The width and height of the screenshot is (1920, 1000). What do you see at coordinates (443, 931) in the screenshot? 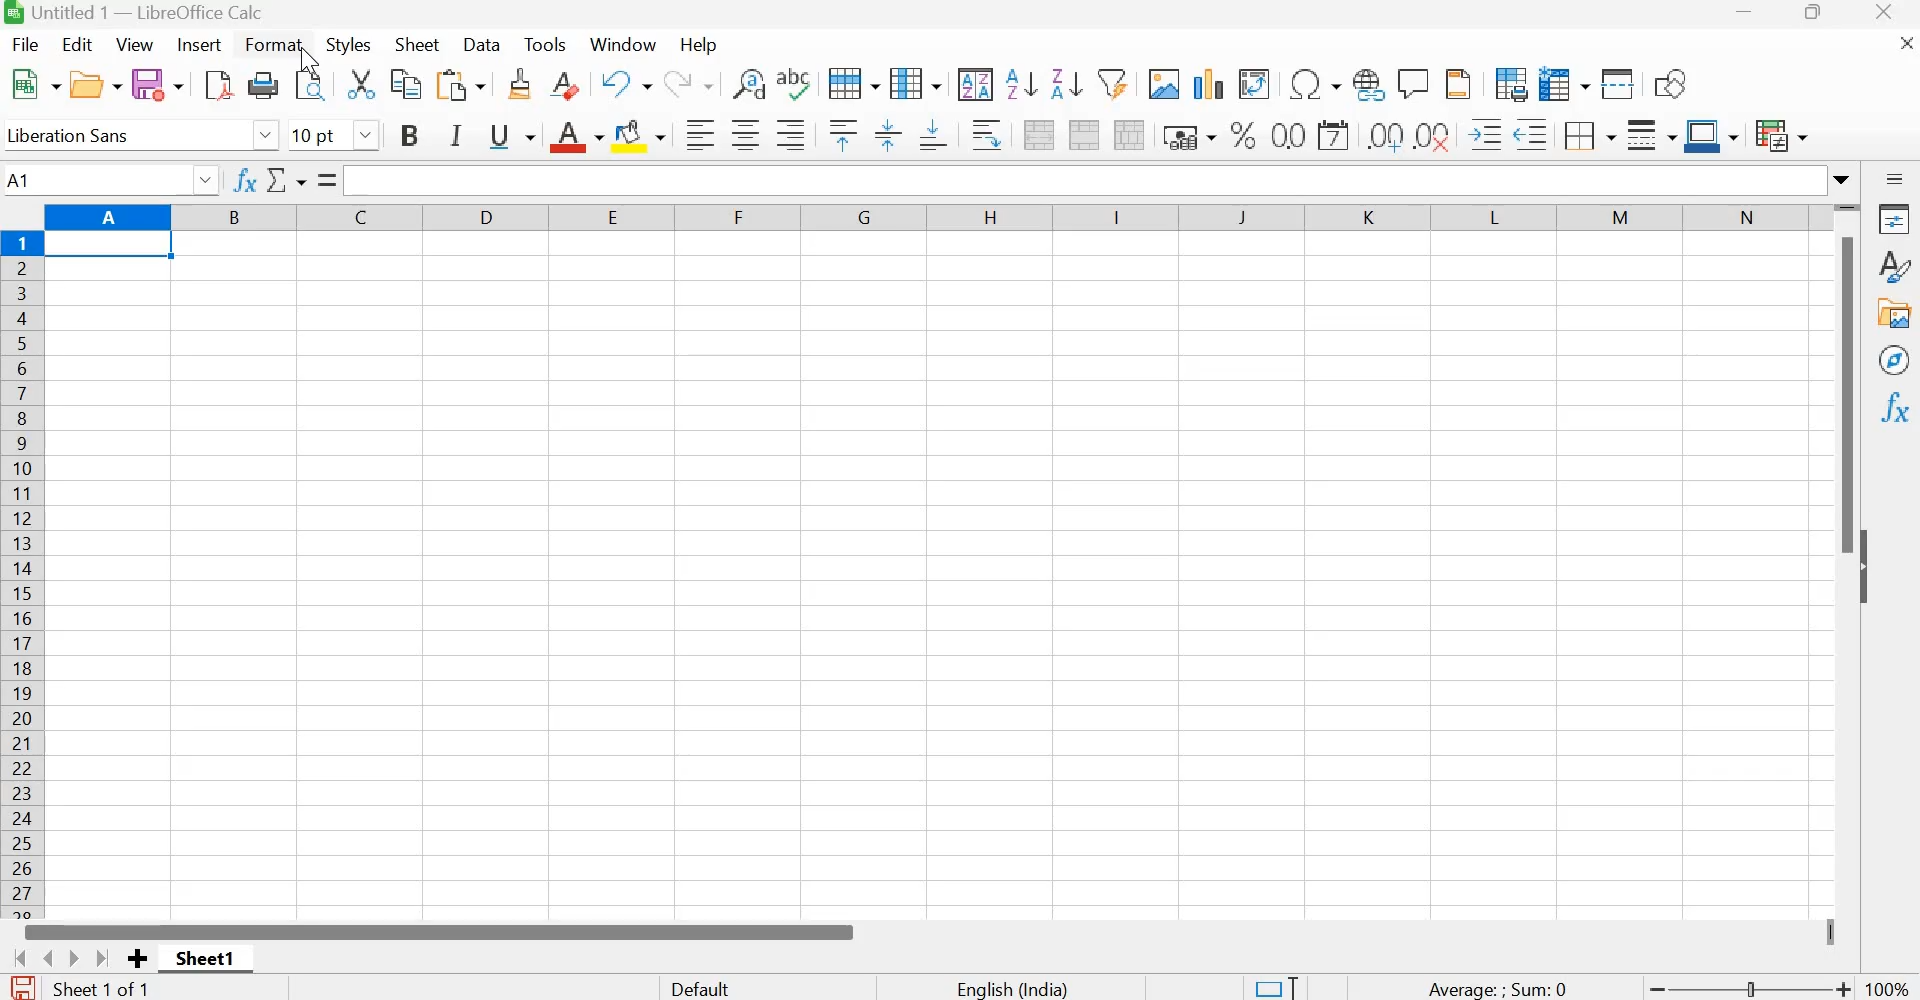
I see `Scrollbar` at bounding box center [443, 931].